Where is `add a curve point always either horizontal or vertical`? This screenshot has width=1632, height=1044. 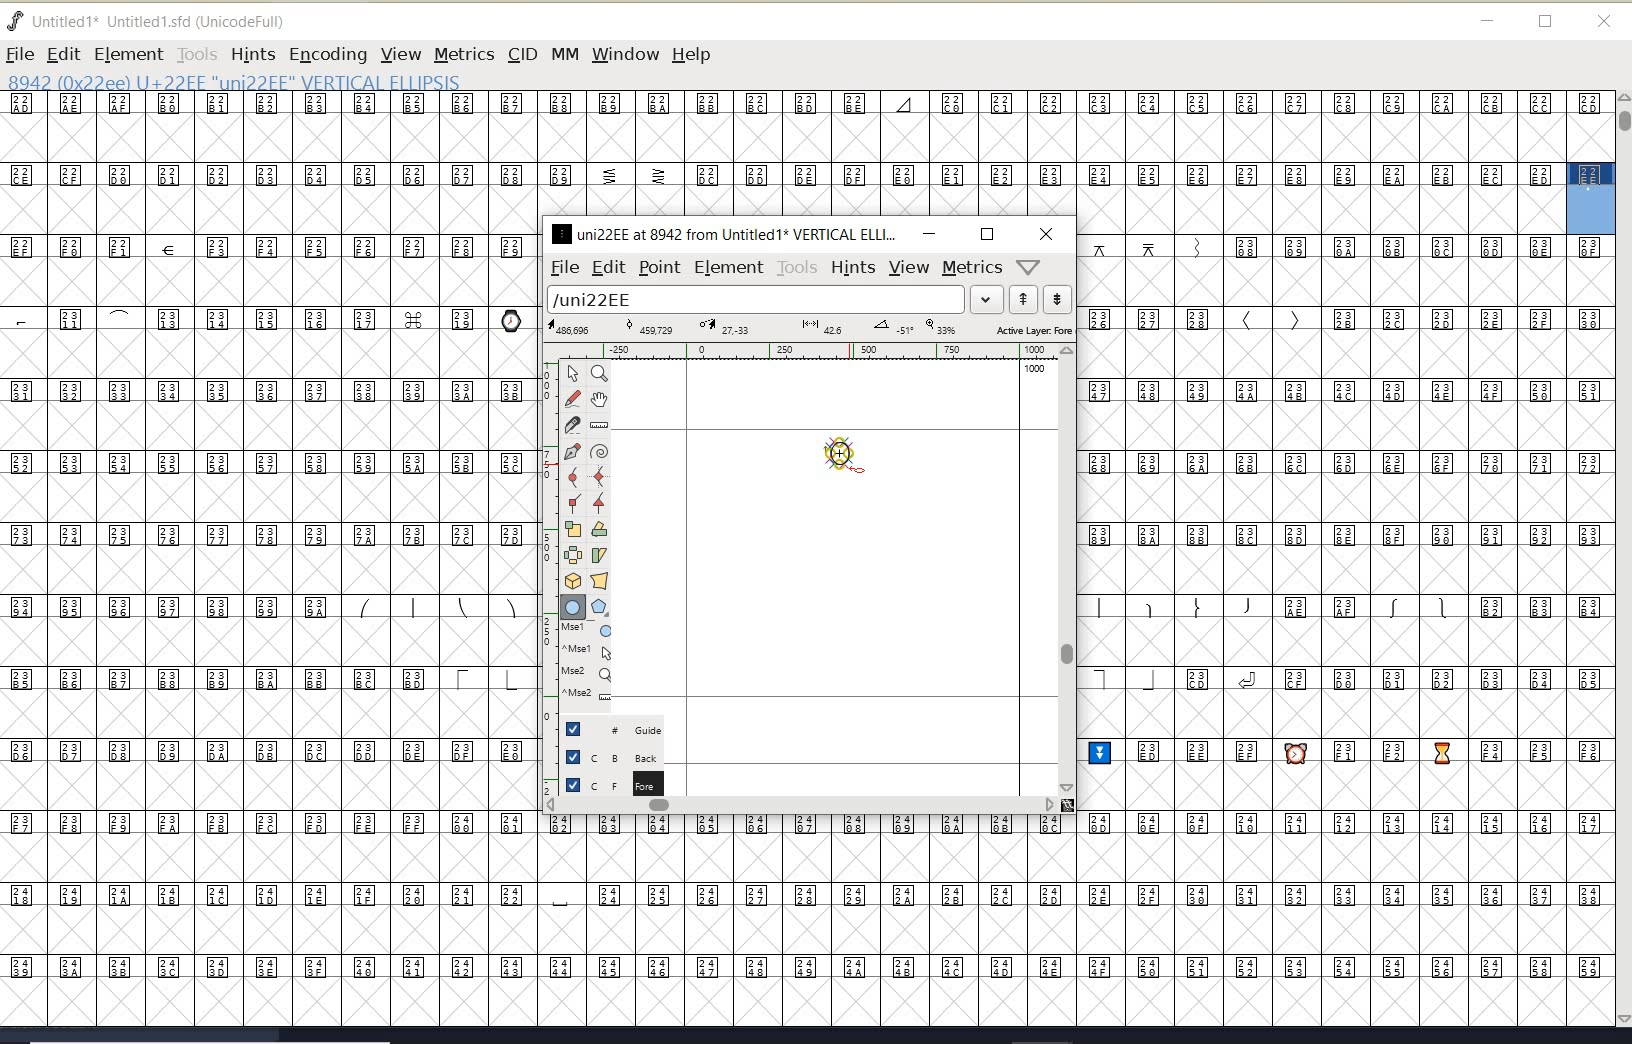 add a curve point always either horizontal or vertical is located at coordinates (597, 476).